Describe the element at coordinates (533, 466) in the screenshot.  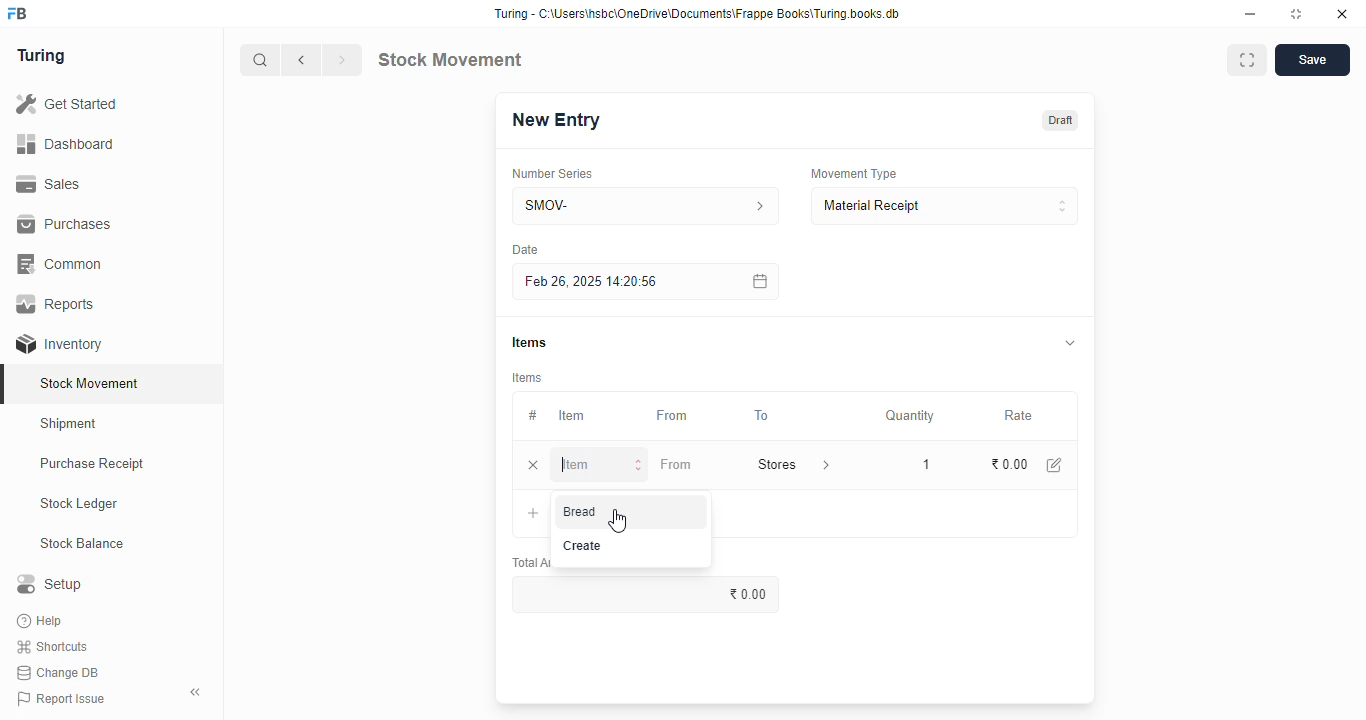
I see `remove` at that location.